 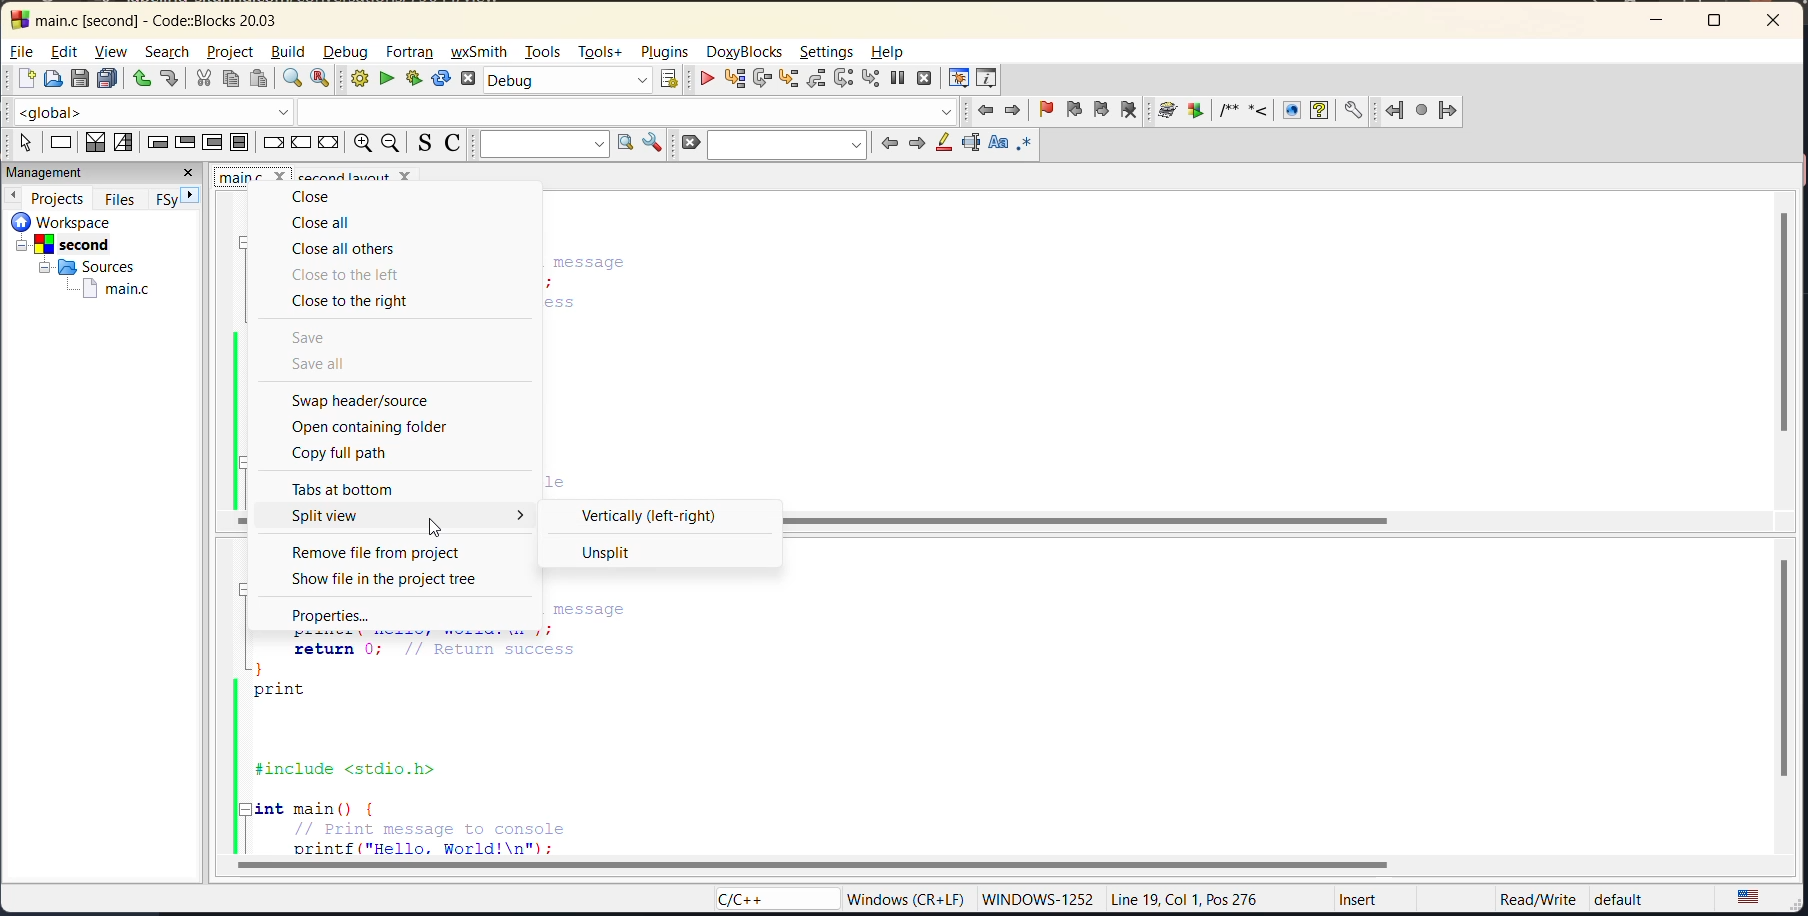 I want to click on horizontal scroll bar, so click(x=814, y=865).